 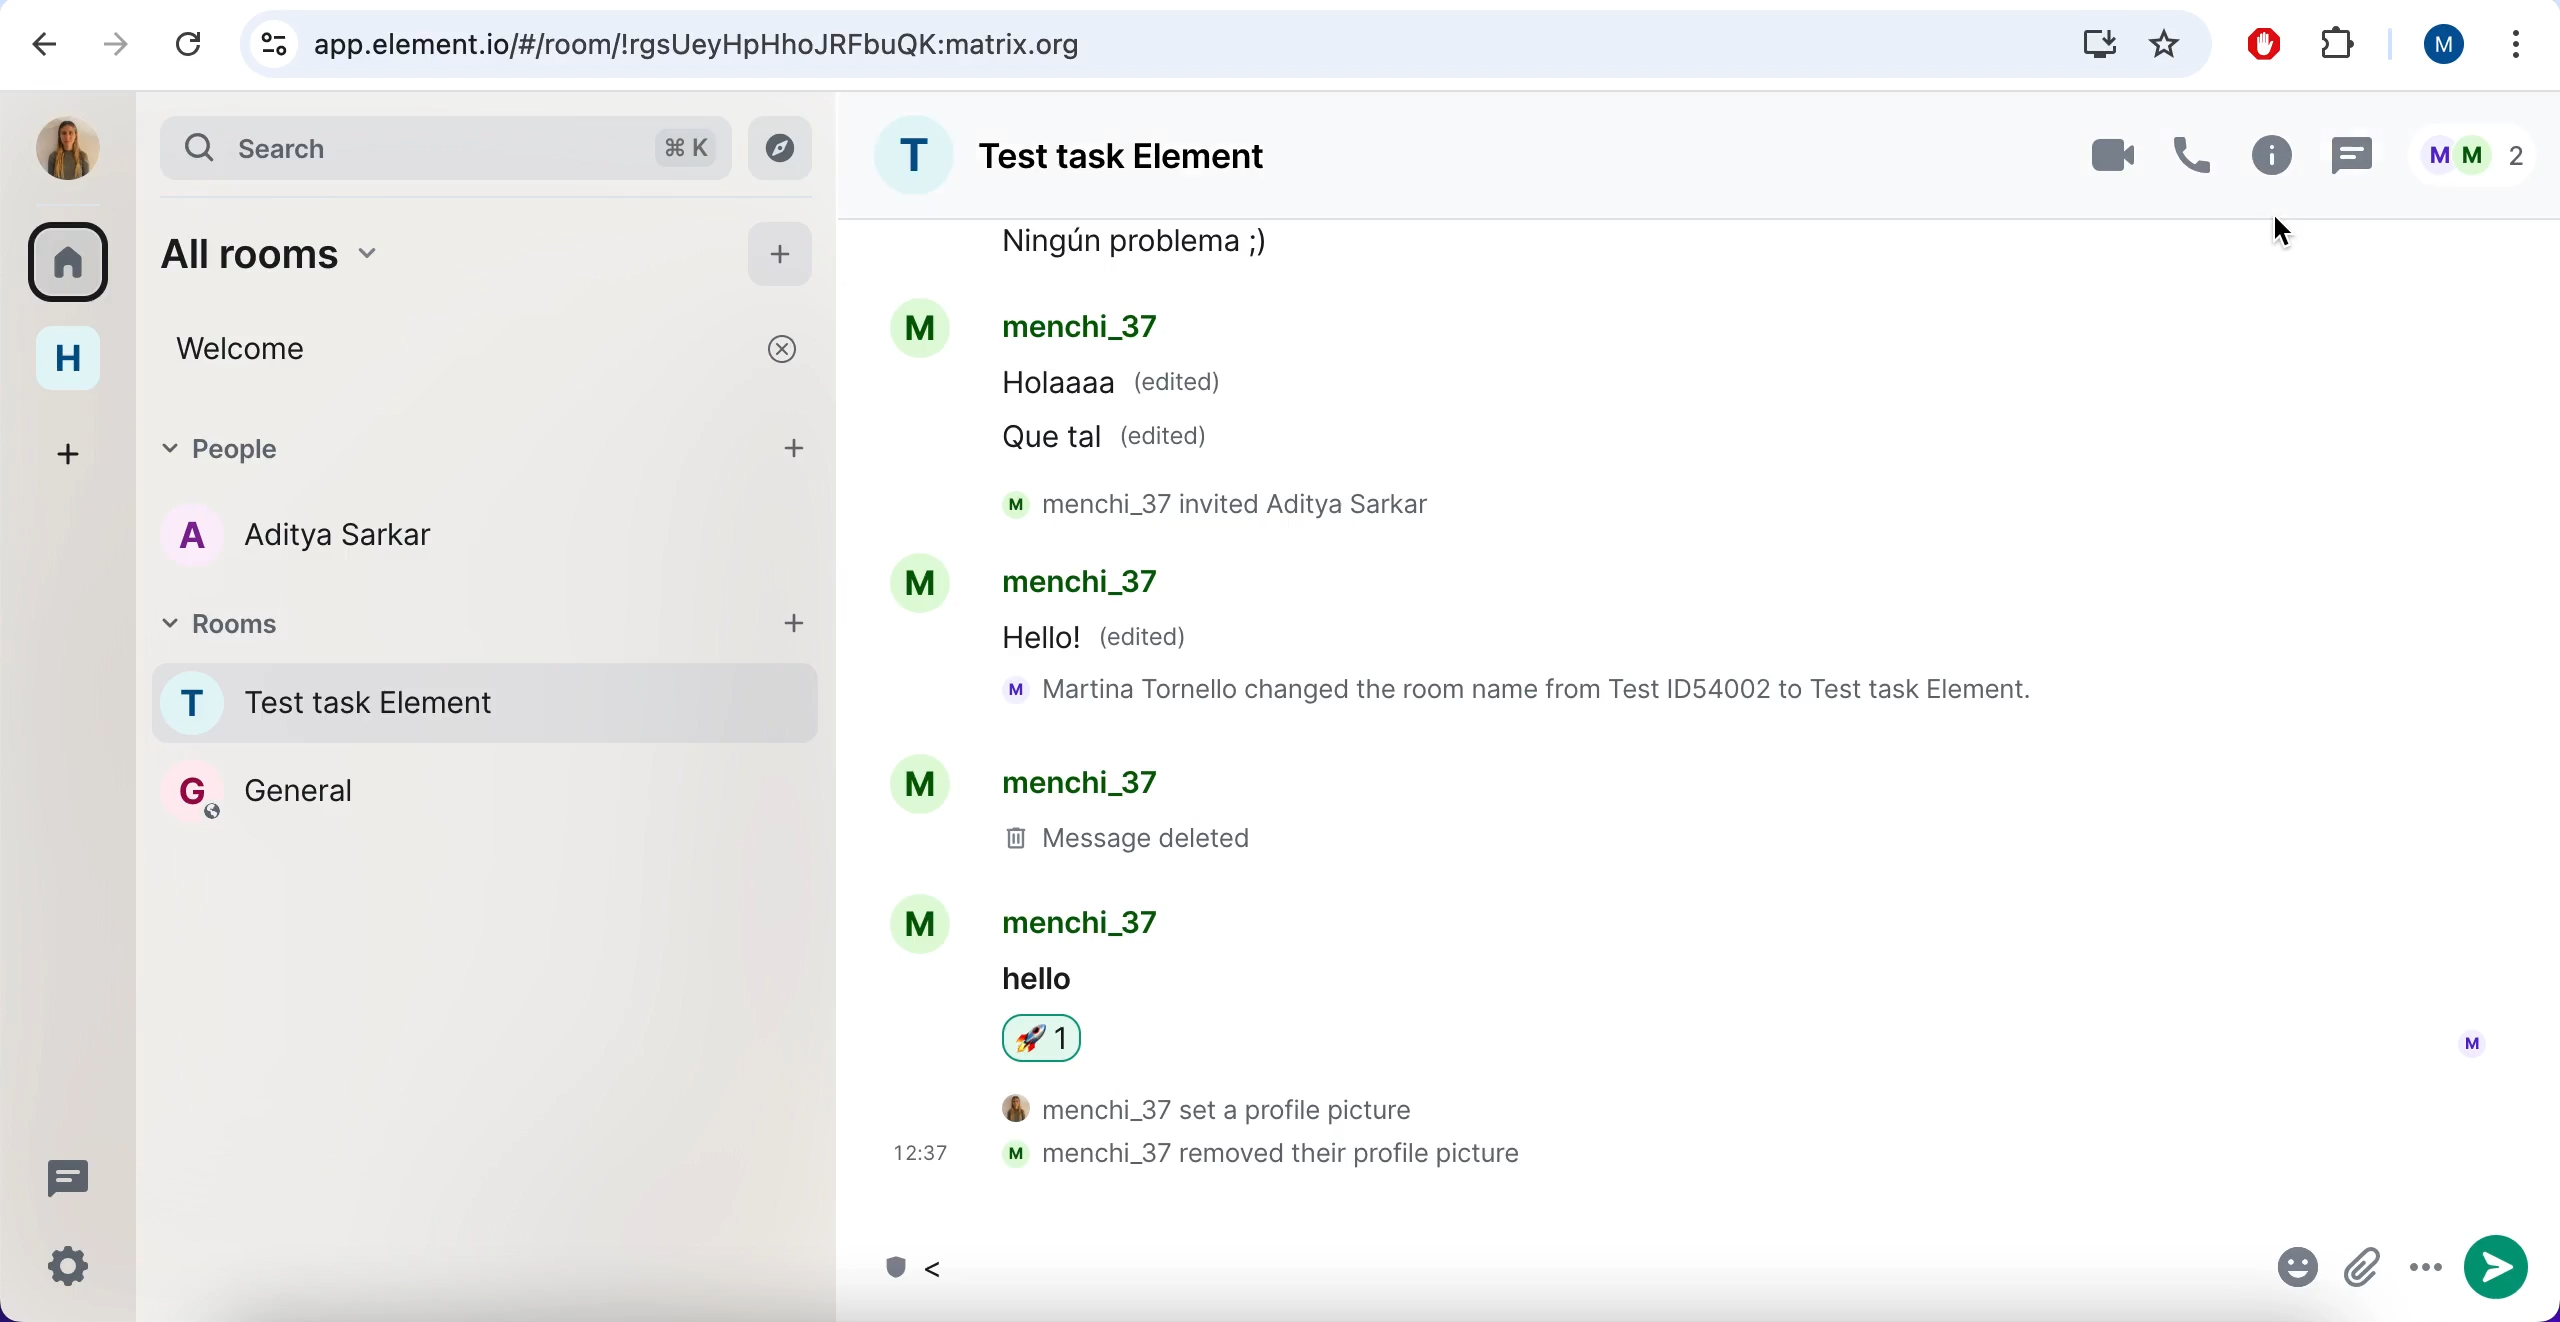 I want to click on all rooms, so click(x=426, y=256).